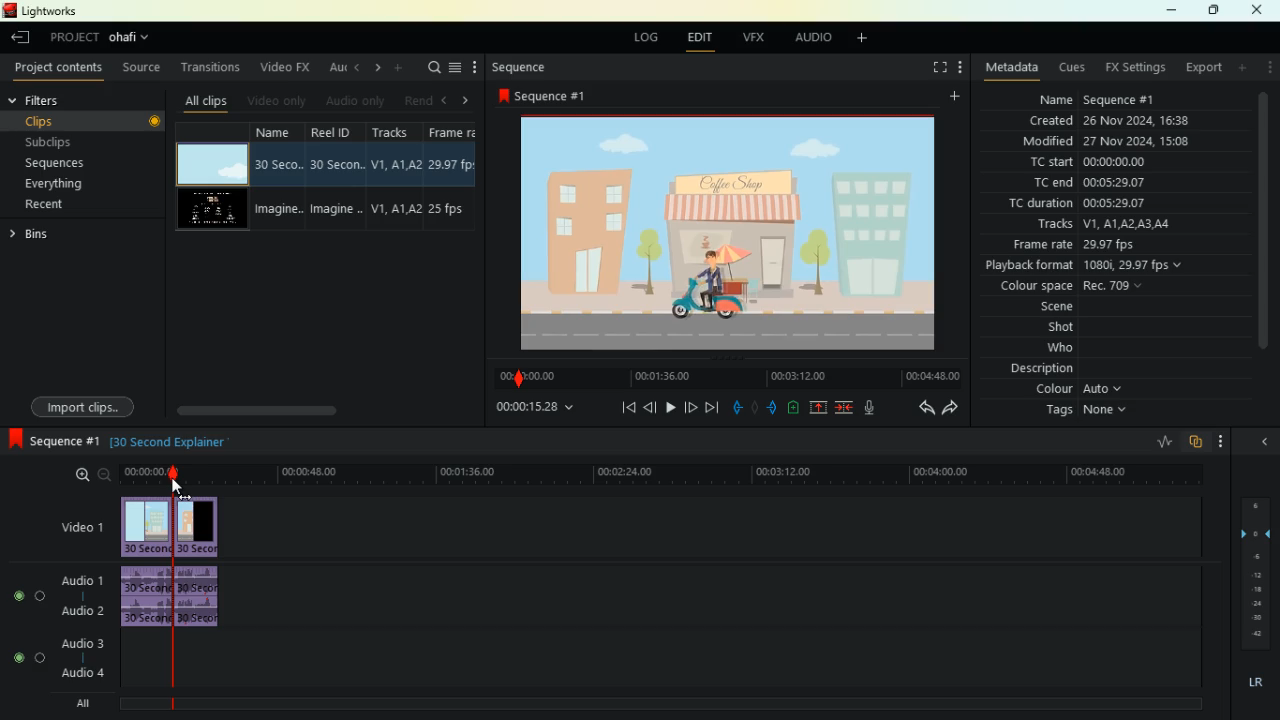 The height and width of the screenshot is (720, 1280). What do you see at coordinates (543, 95) in the screenshot?
I see `sequence` at bounding box center [543, 95].